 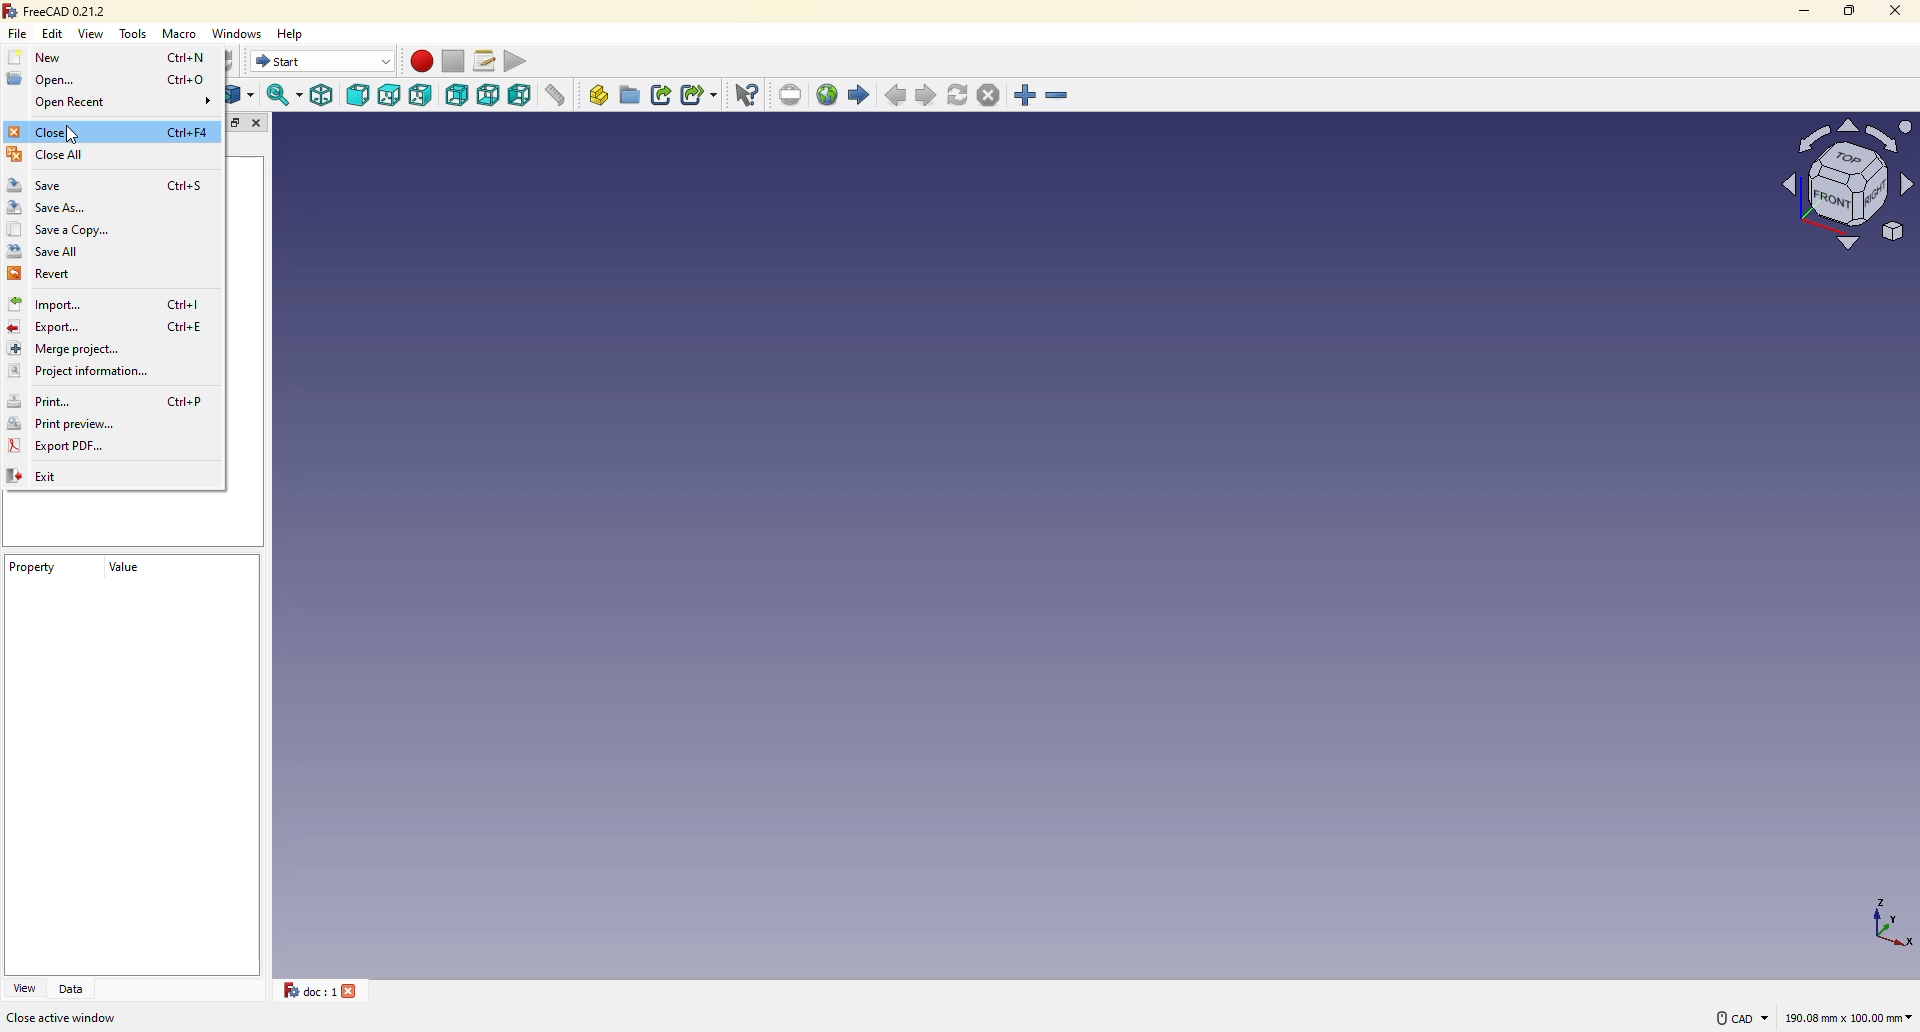 What do you see at coordinates (61, 426) in the screenshot?
I see `print preview` at bounding box center [61, 426].